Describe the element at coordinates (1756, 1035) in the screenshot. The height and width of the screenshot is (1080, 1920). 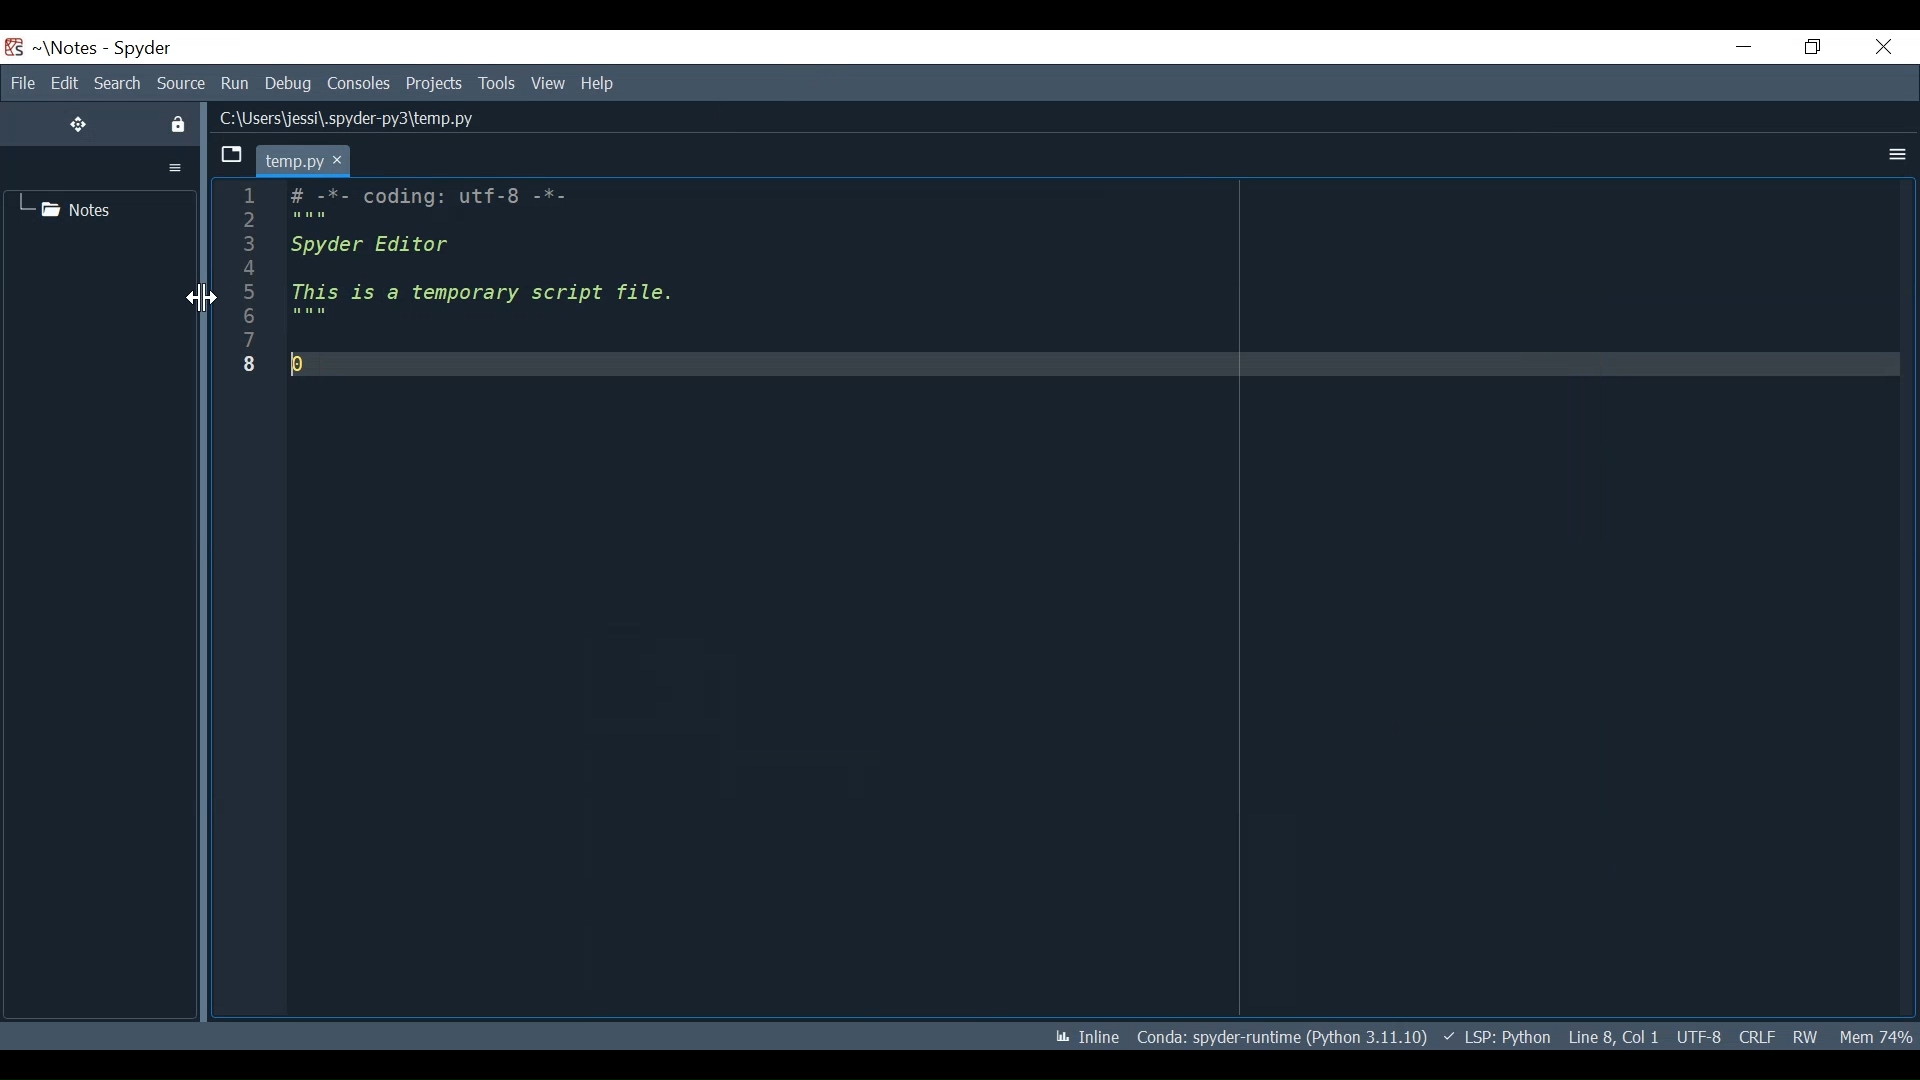
I see `CRLF` at that location.